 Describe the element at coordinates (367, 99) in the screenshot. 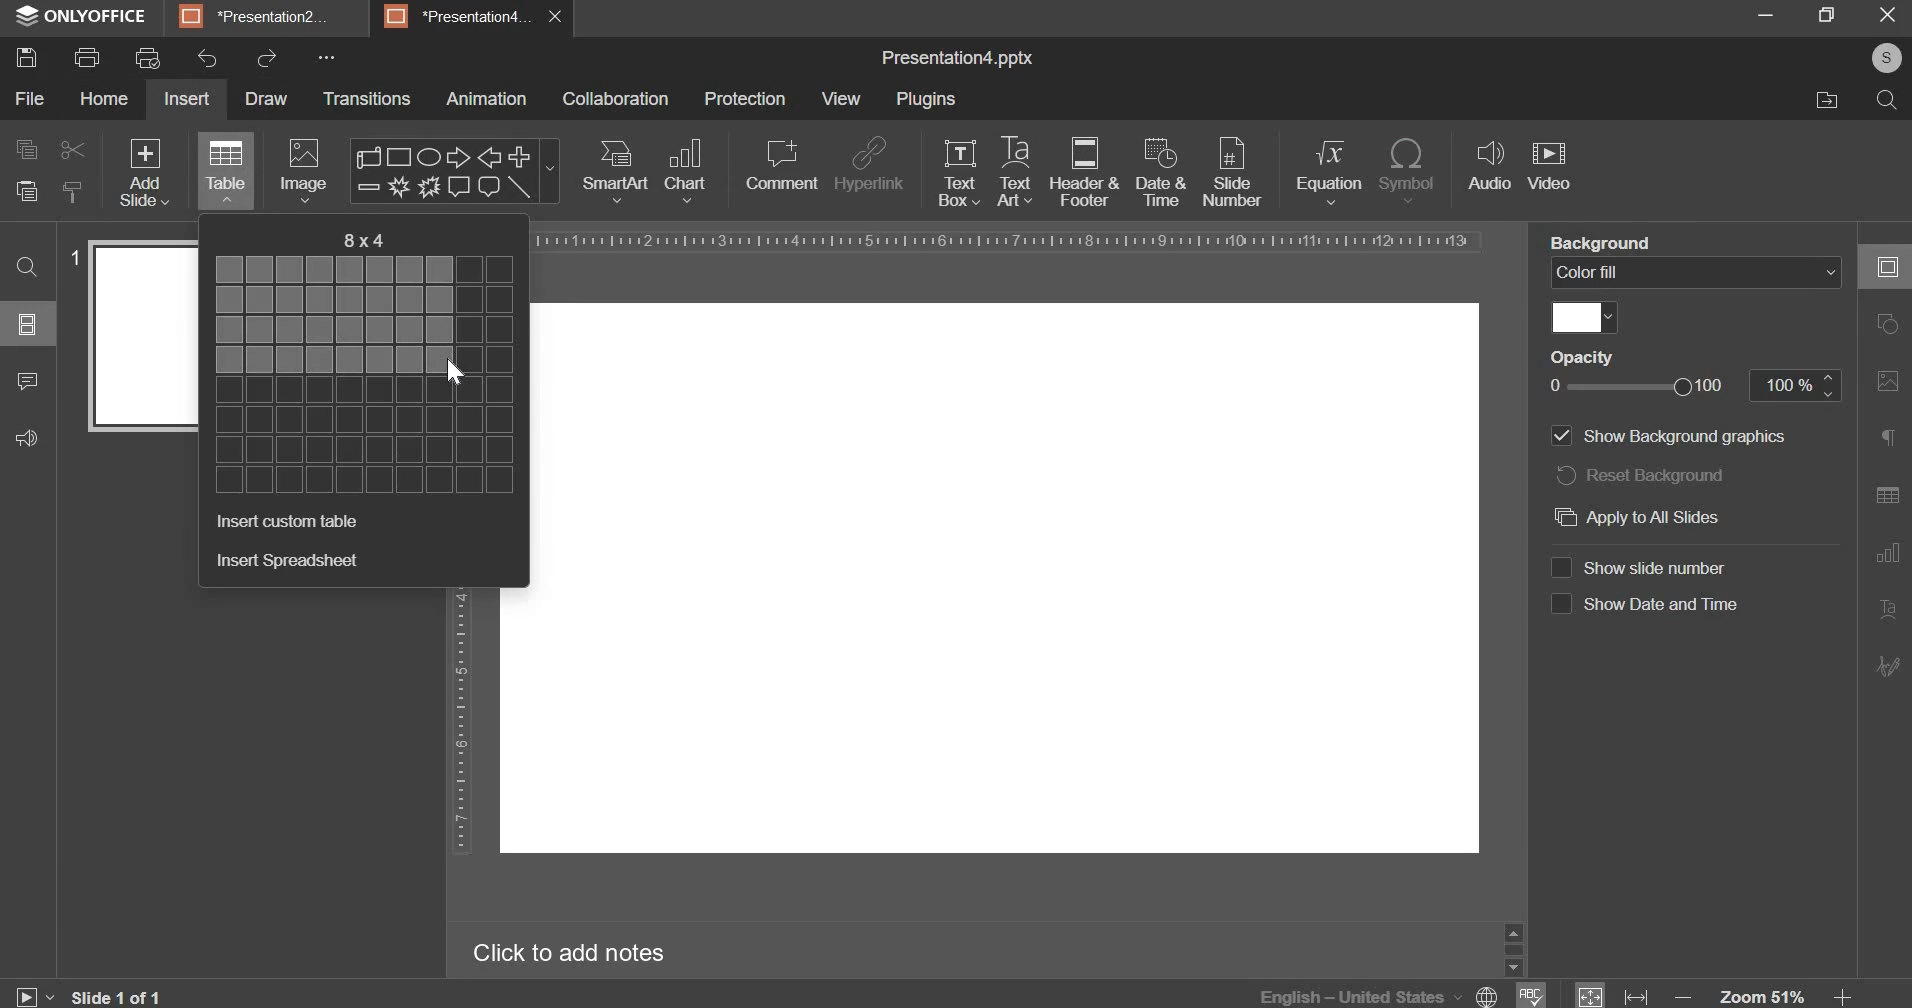

I see `transitions` at that location.